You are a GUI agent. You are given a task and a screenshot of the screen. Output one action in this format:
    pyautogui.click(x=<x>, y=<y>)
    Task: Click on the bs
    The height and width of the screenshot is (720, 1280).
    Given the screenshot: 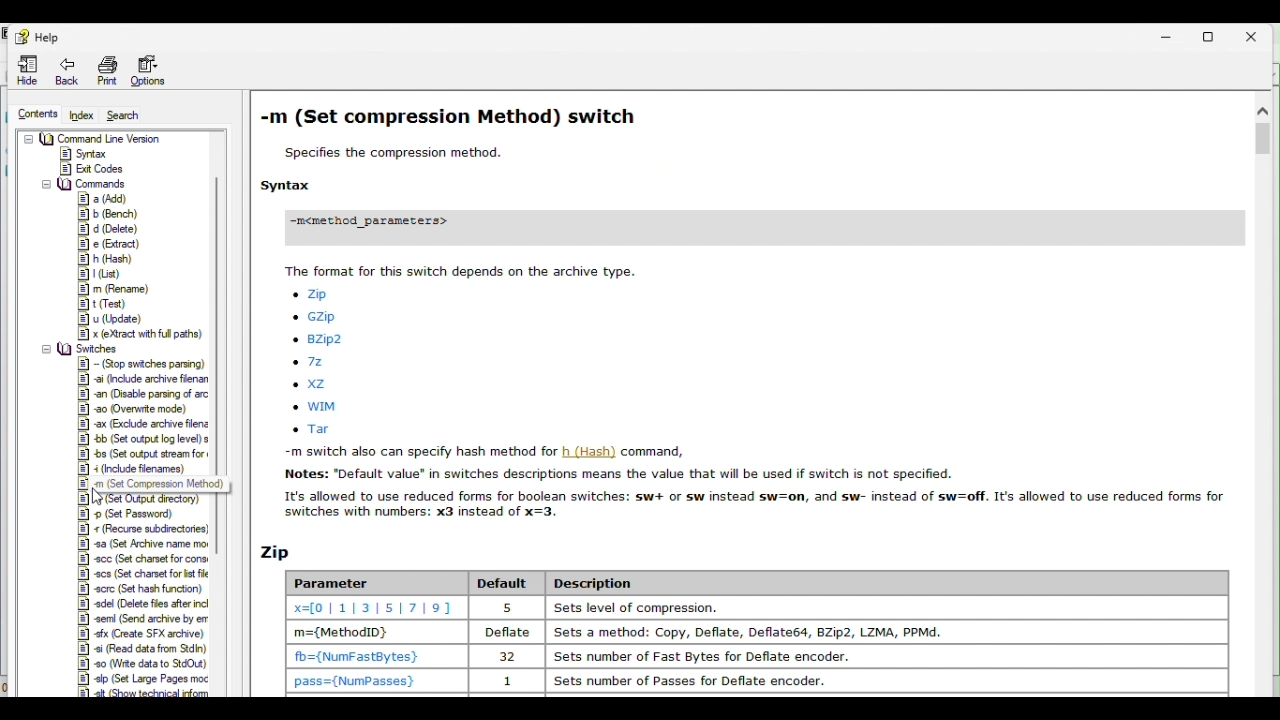 What is the action you would take?
    pyautogui.click(x=143, y=452)
    